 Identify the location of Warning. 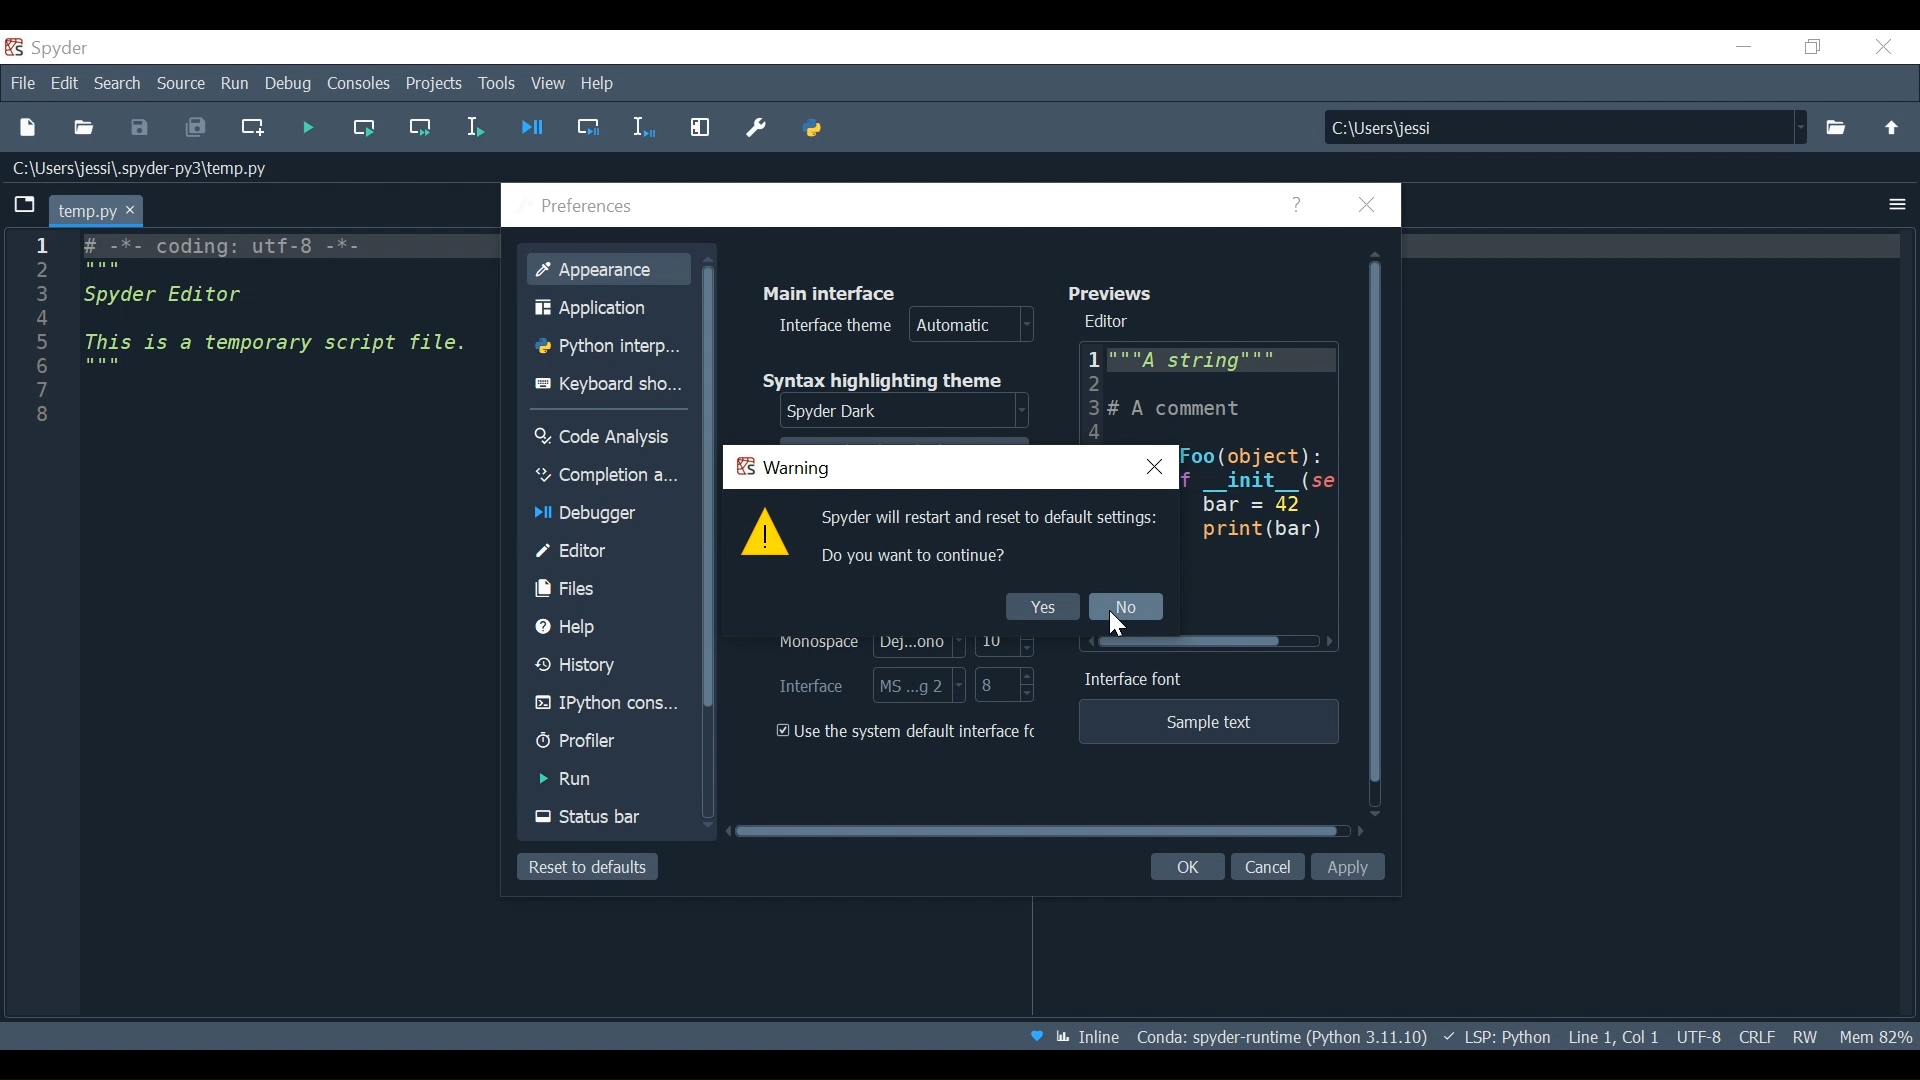
(785, 467).